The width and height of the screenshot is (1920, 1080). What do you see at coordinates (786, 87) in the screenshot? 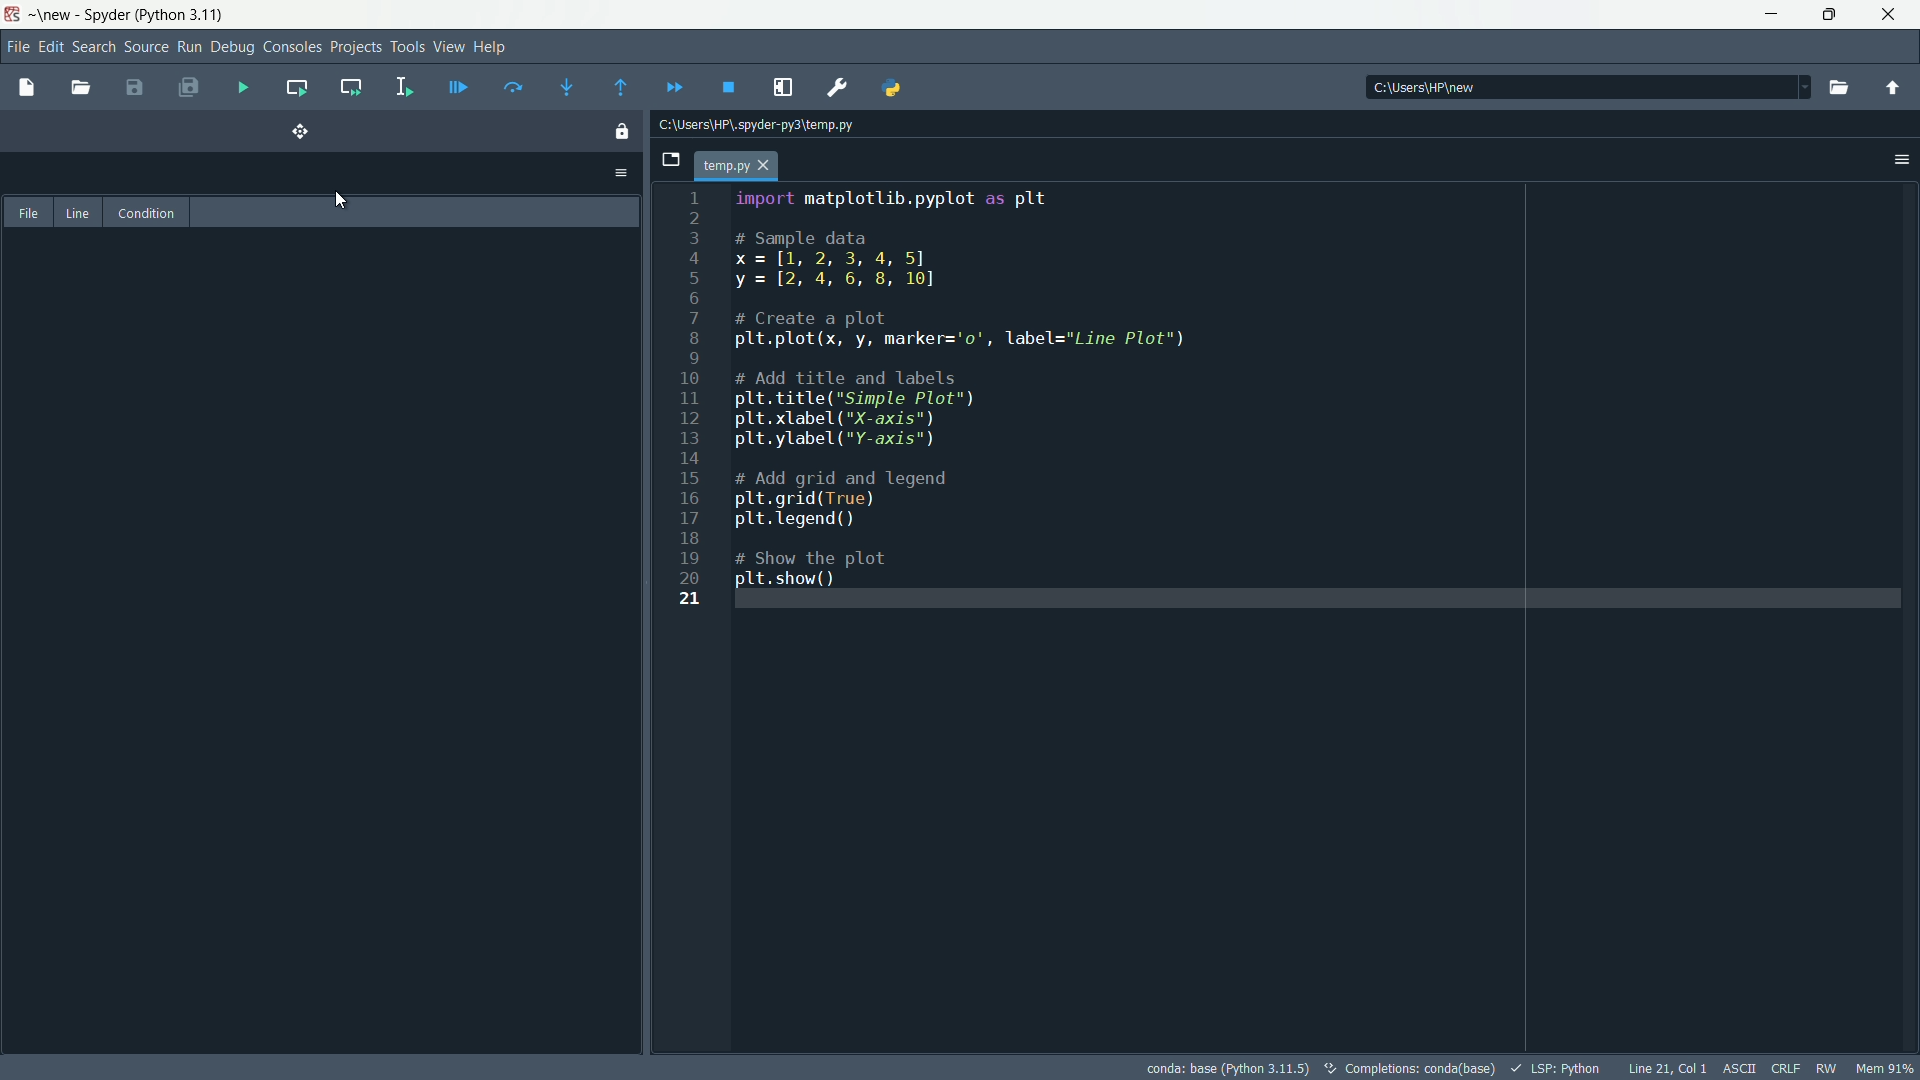
I see `maximize current pane` at bounding box center [786, 87].